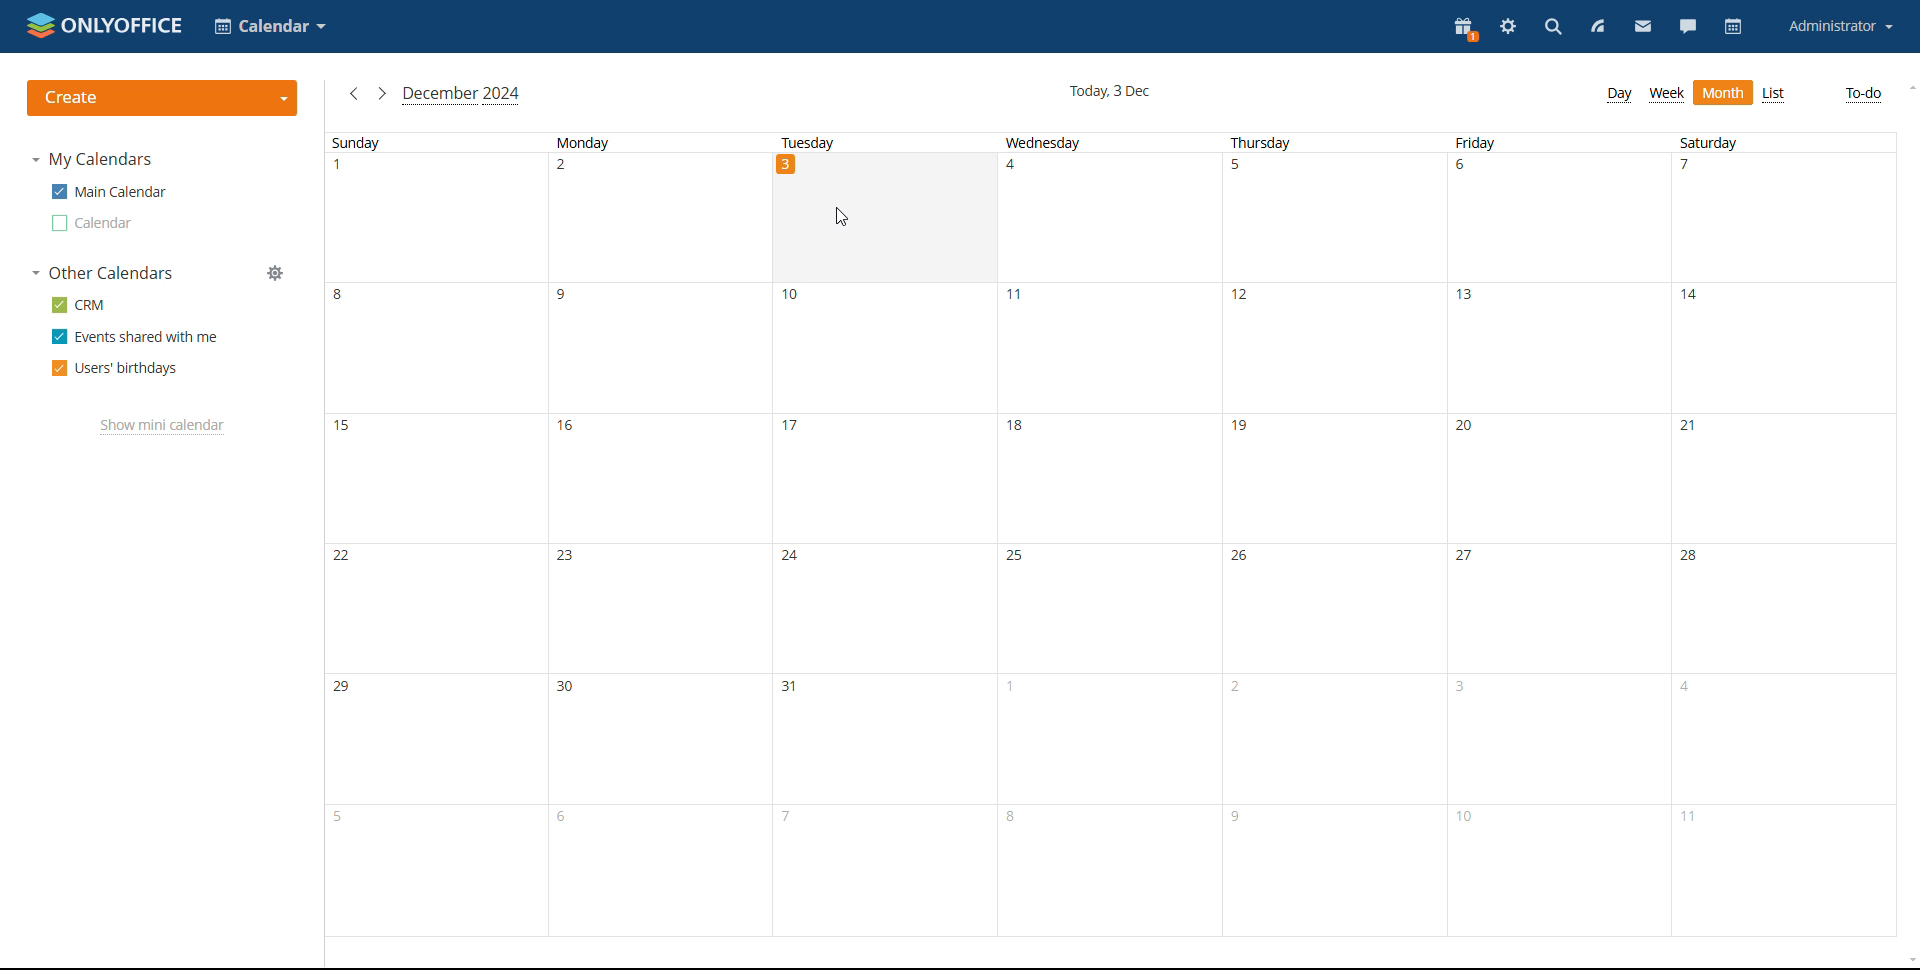 Image resolution: width=1920 pixels, height=970 pixels. I want to click on wednesday, so click(1106, 534).